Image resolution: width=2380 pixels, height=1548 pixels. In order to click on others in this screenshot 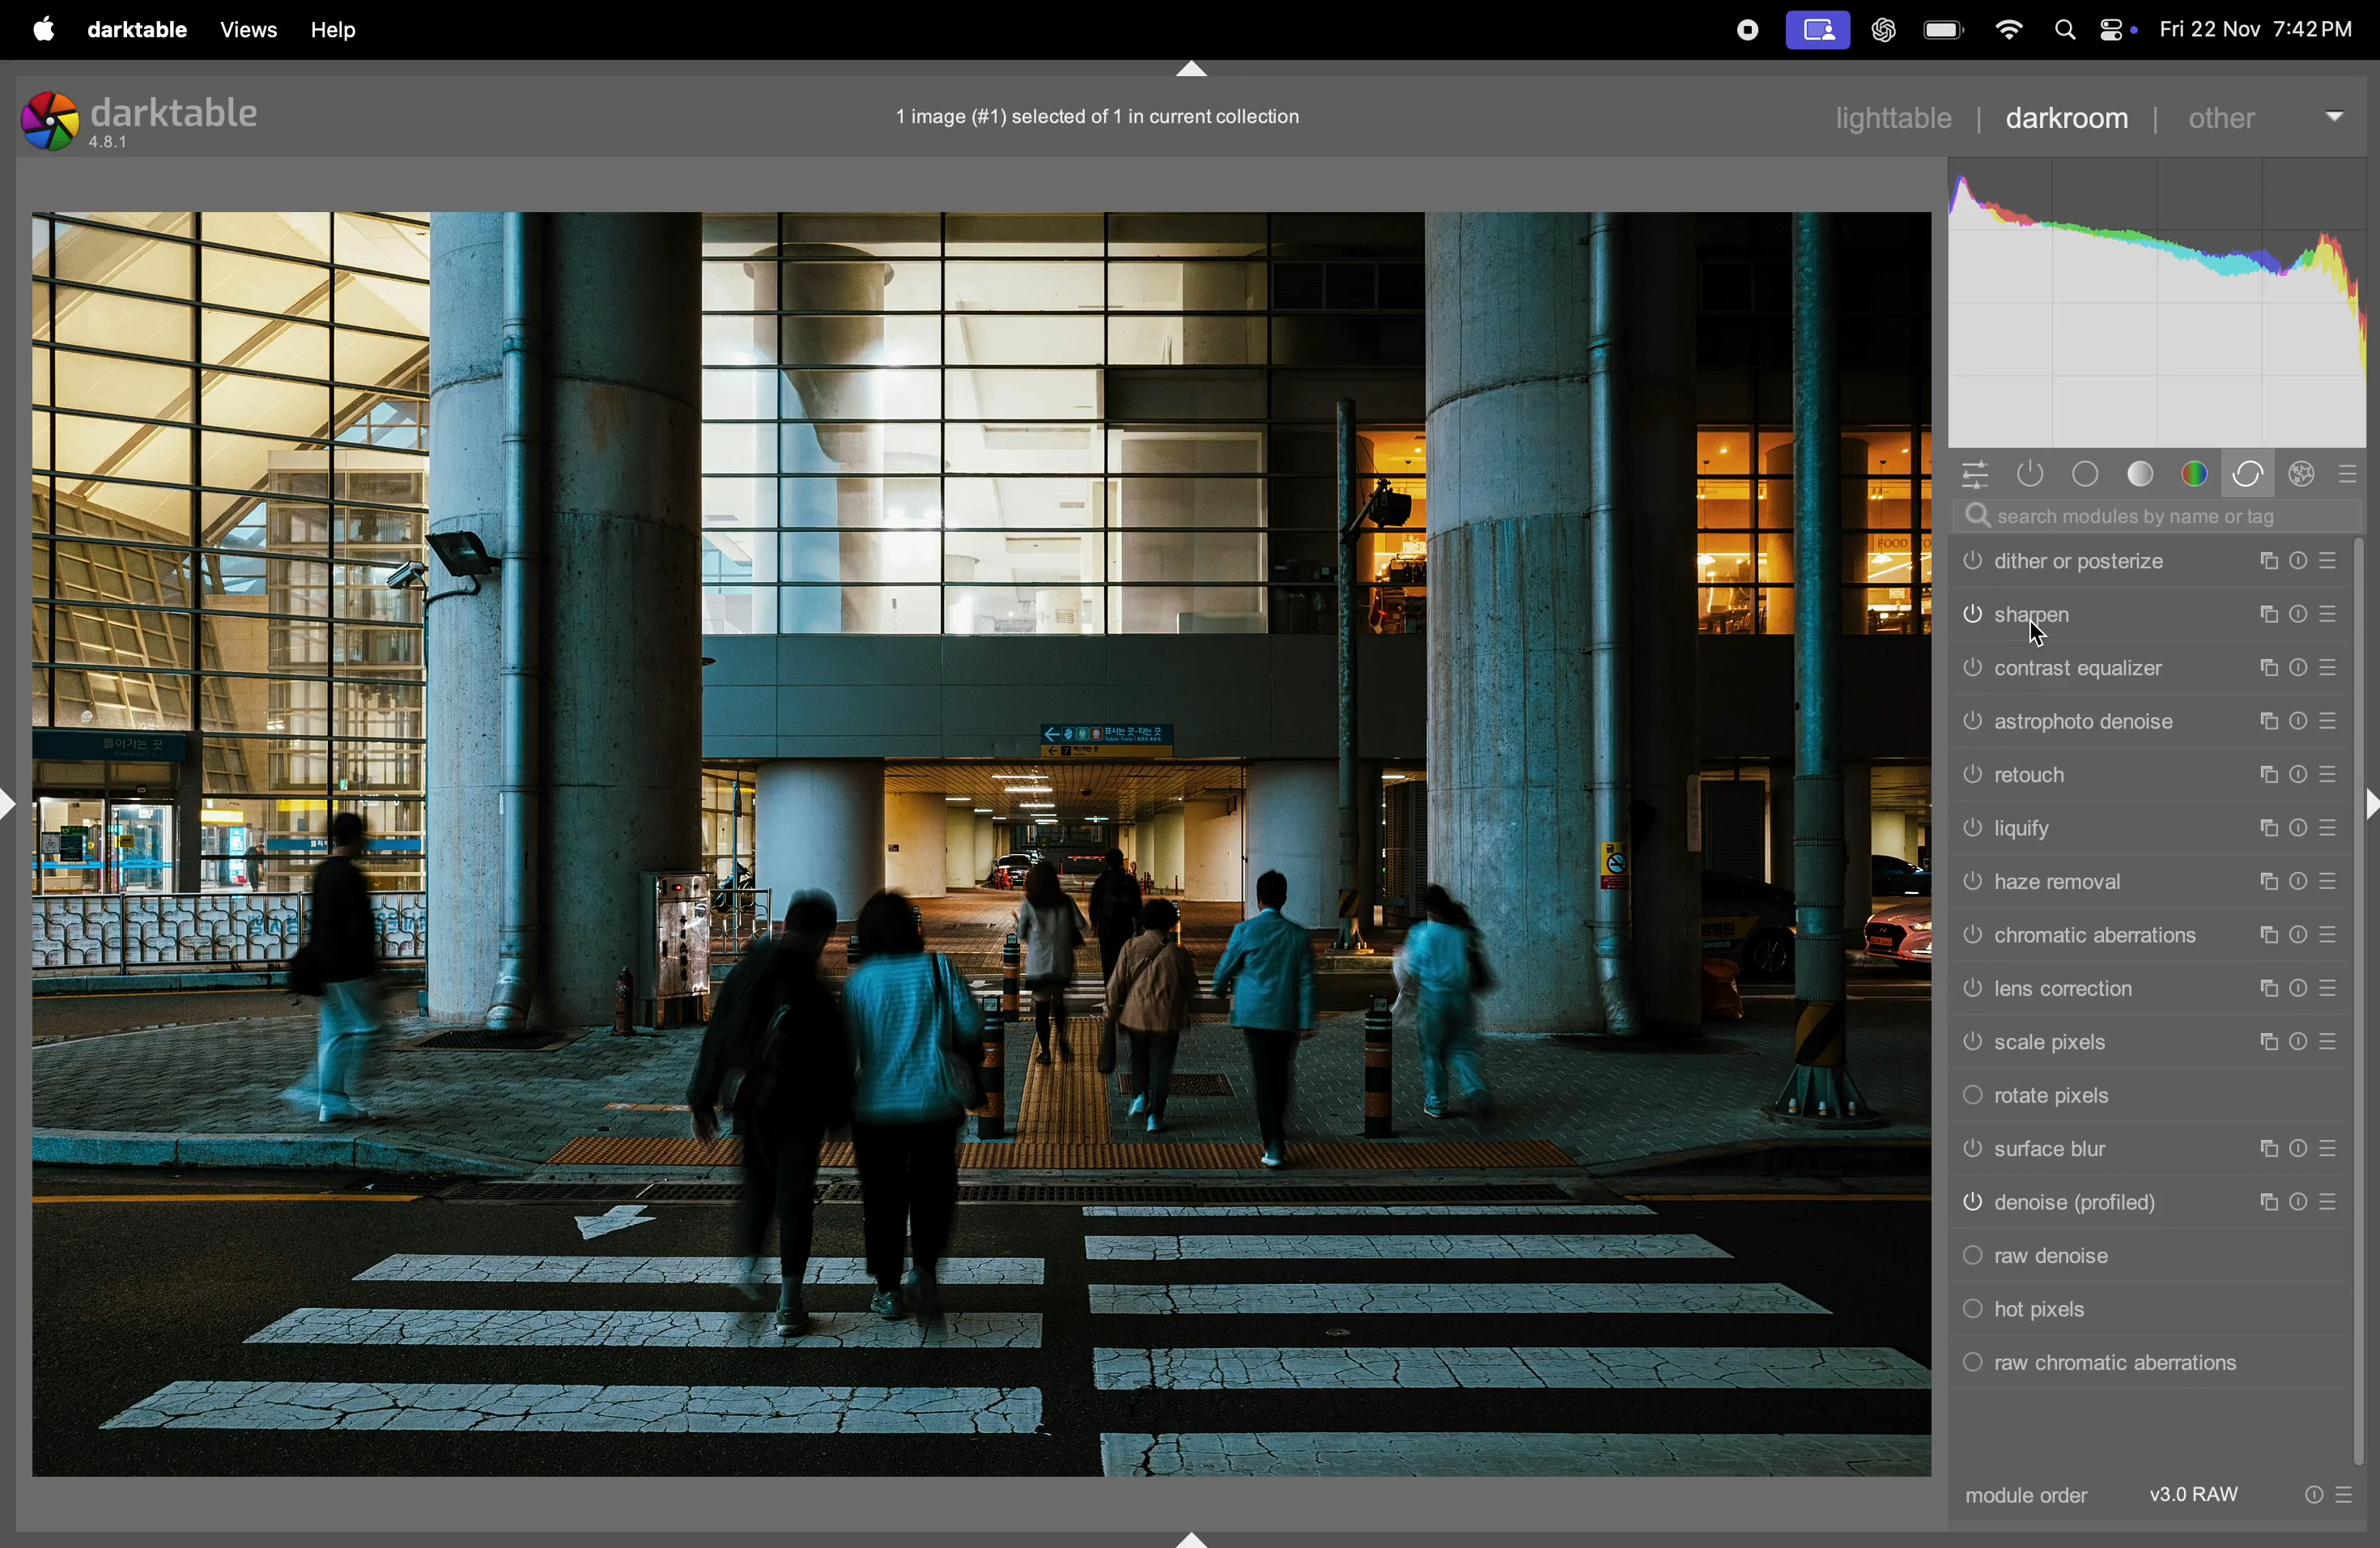, I will do `click(2264, 117)`.